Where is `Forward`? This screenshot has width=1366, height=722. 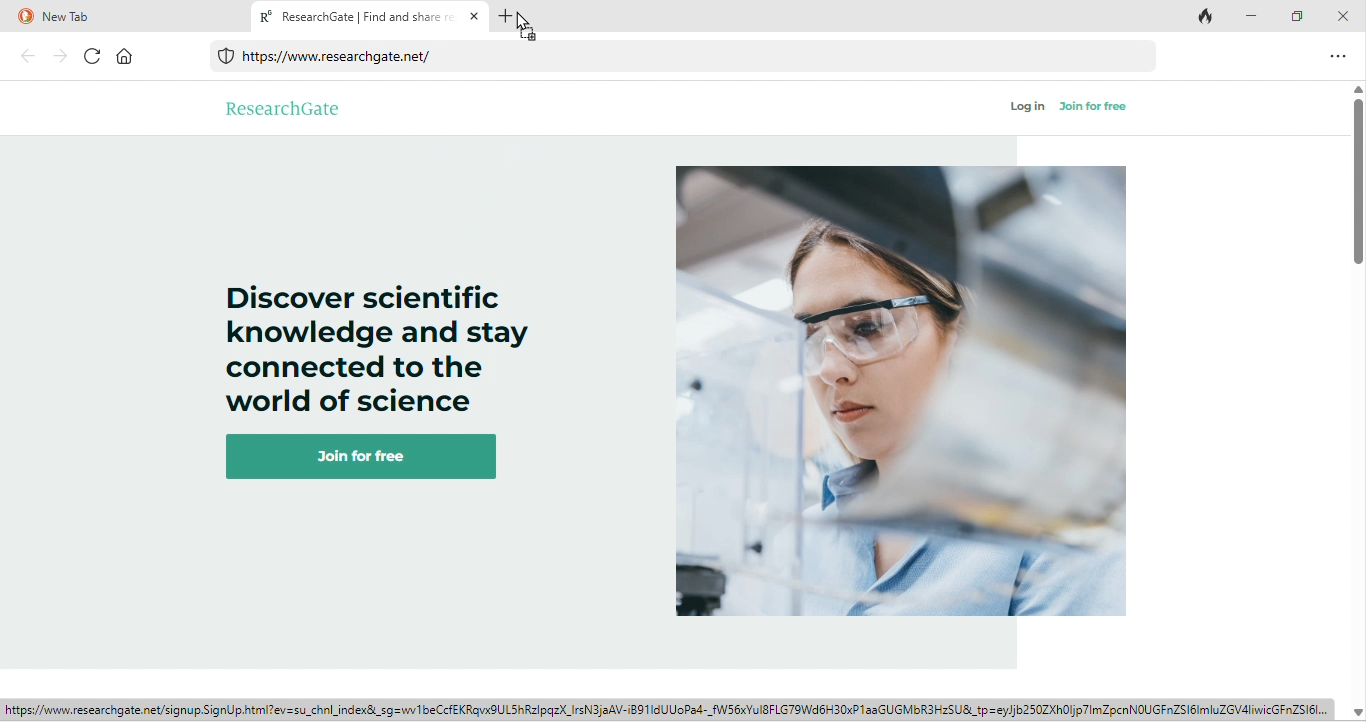
Forward is located at coordinates (58, 57).